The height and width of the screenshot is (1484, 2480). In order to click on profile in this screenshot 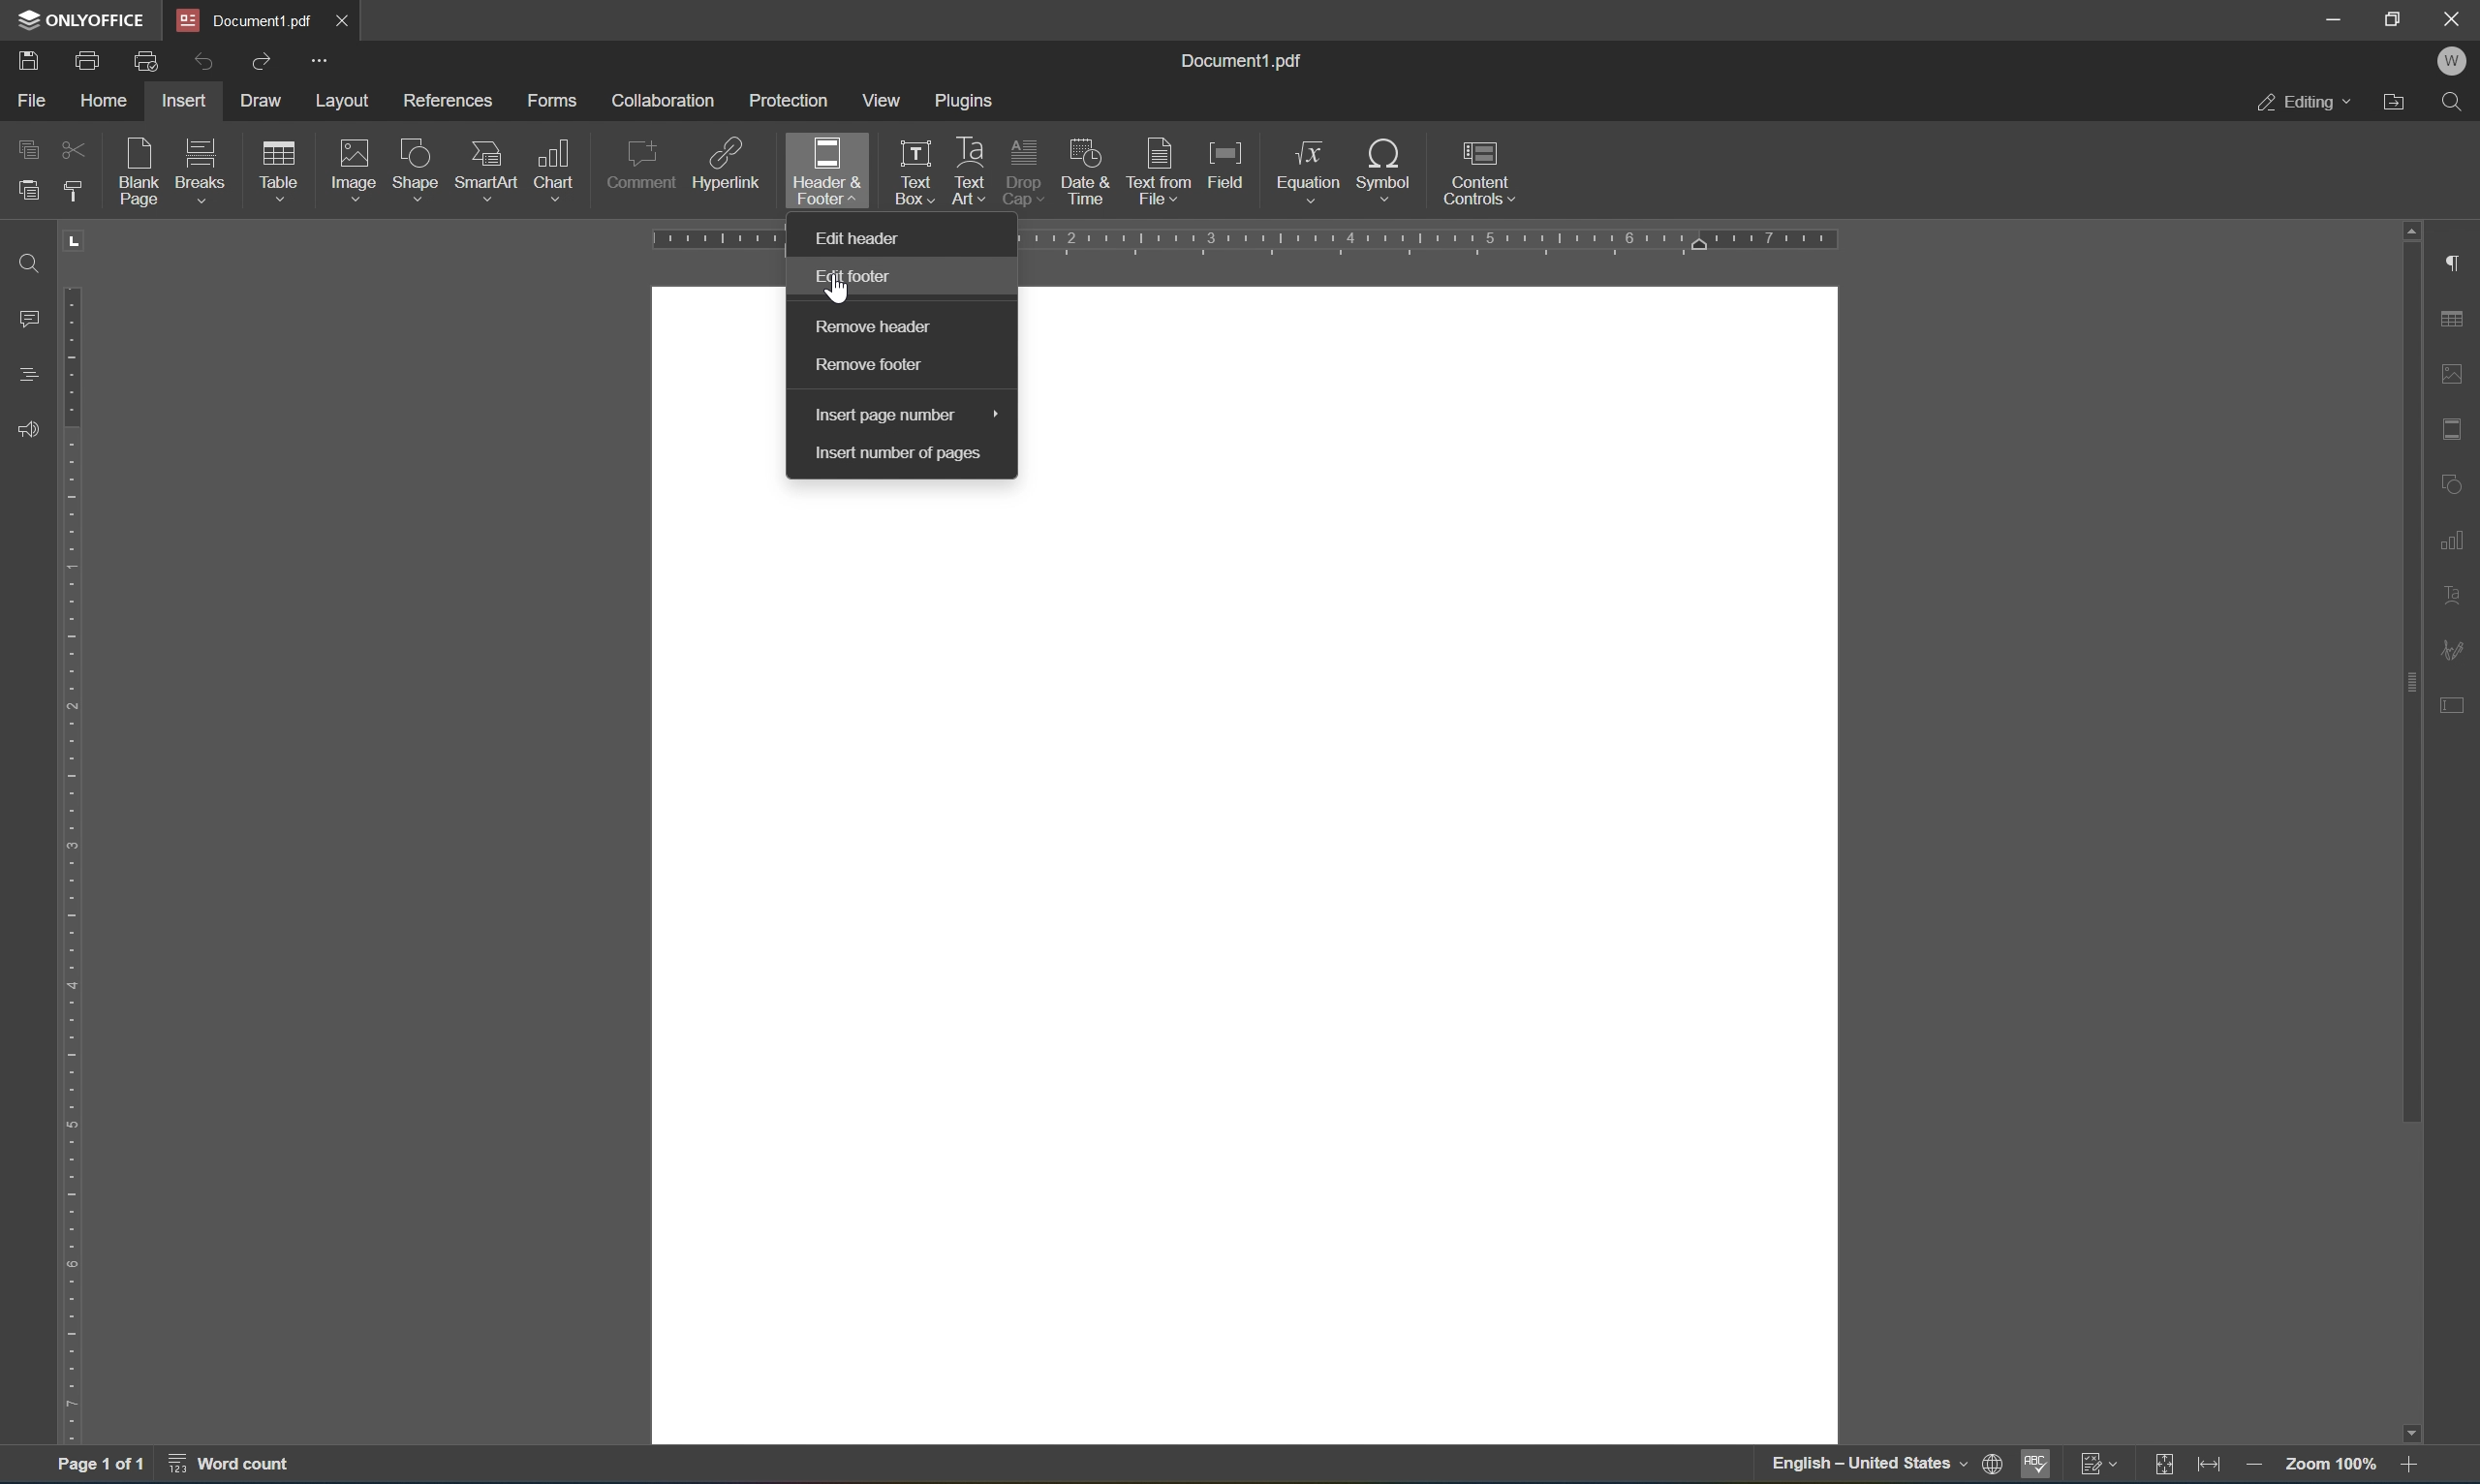, I will do `click(2457, 63)`.